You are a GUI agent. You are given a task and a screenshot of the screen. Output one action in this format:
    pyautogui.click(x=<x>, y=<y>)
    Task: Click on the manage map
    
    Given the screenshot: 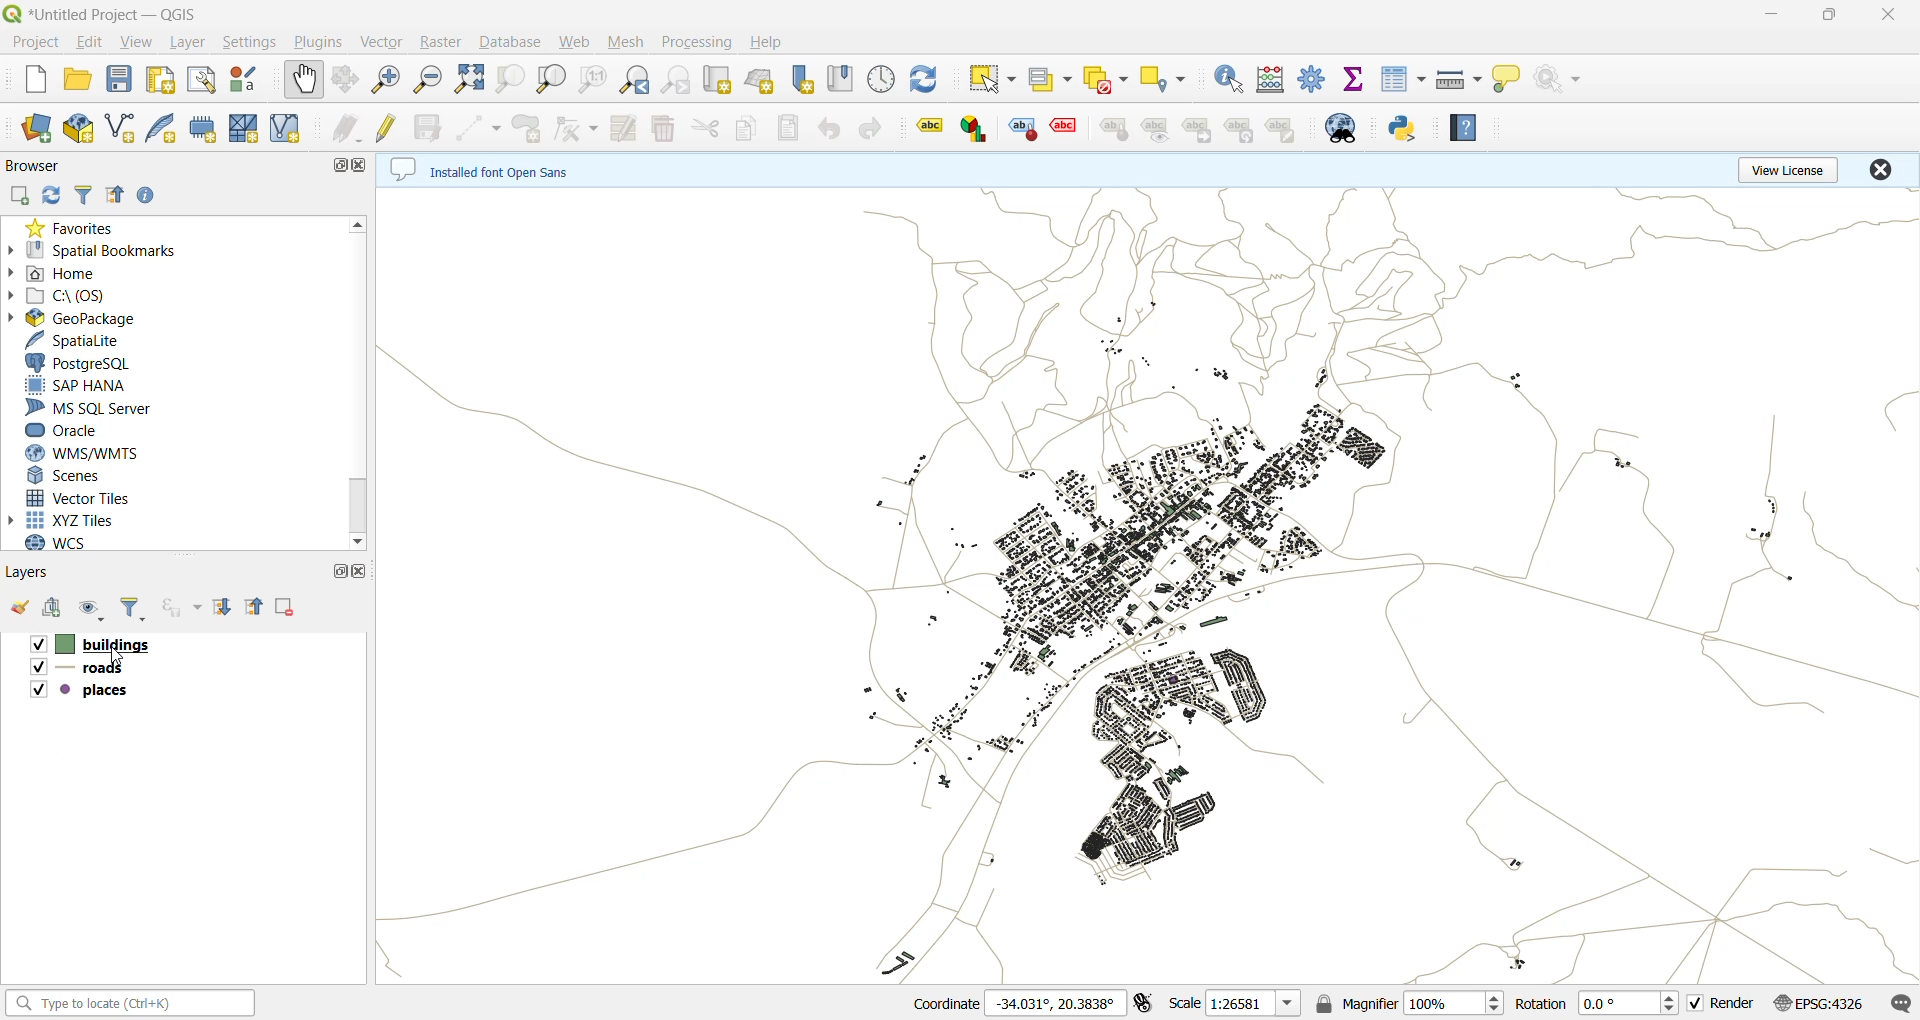 What is the action you would take?
    pyautogui.click(x=90, y=608)
    